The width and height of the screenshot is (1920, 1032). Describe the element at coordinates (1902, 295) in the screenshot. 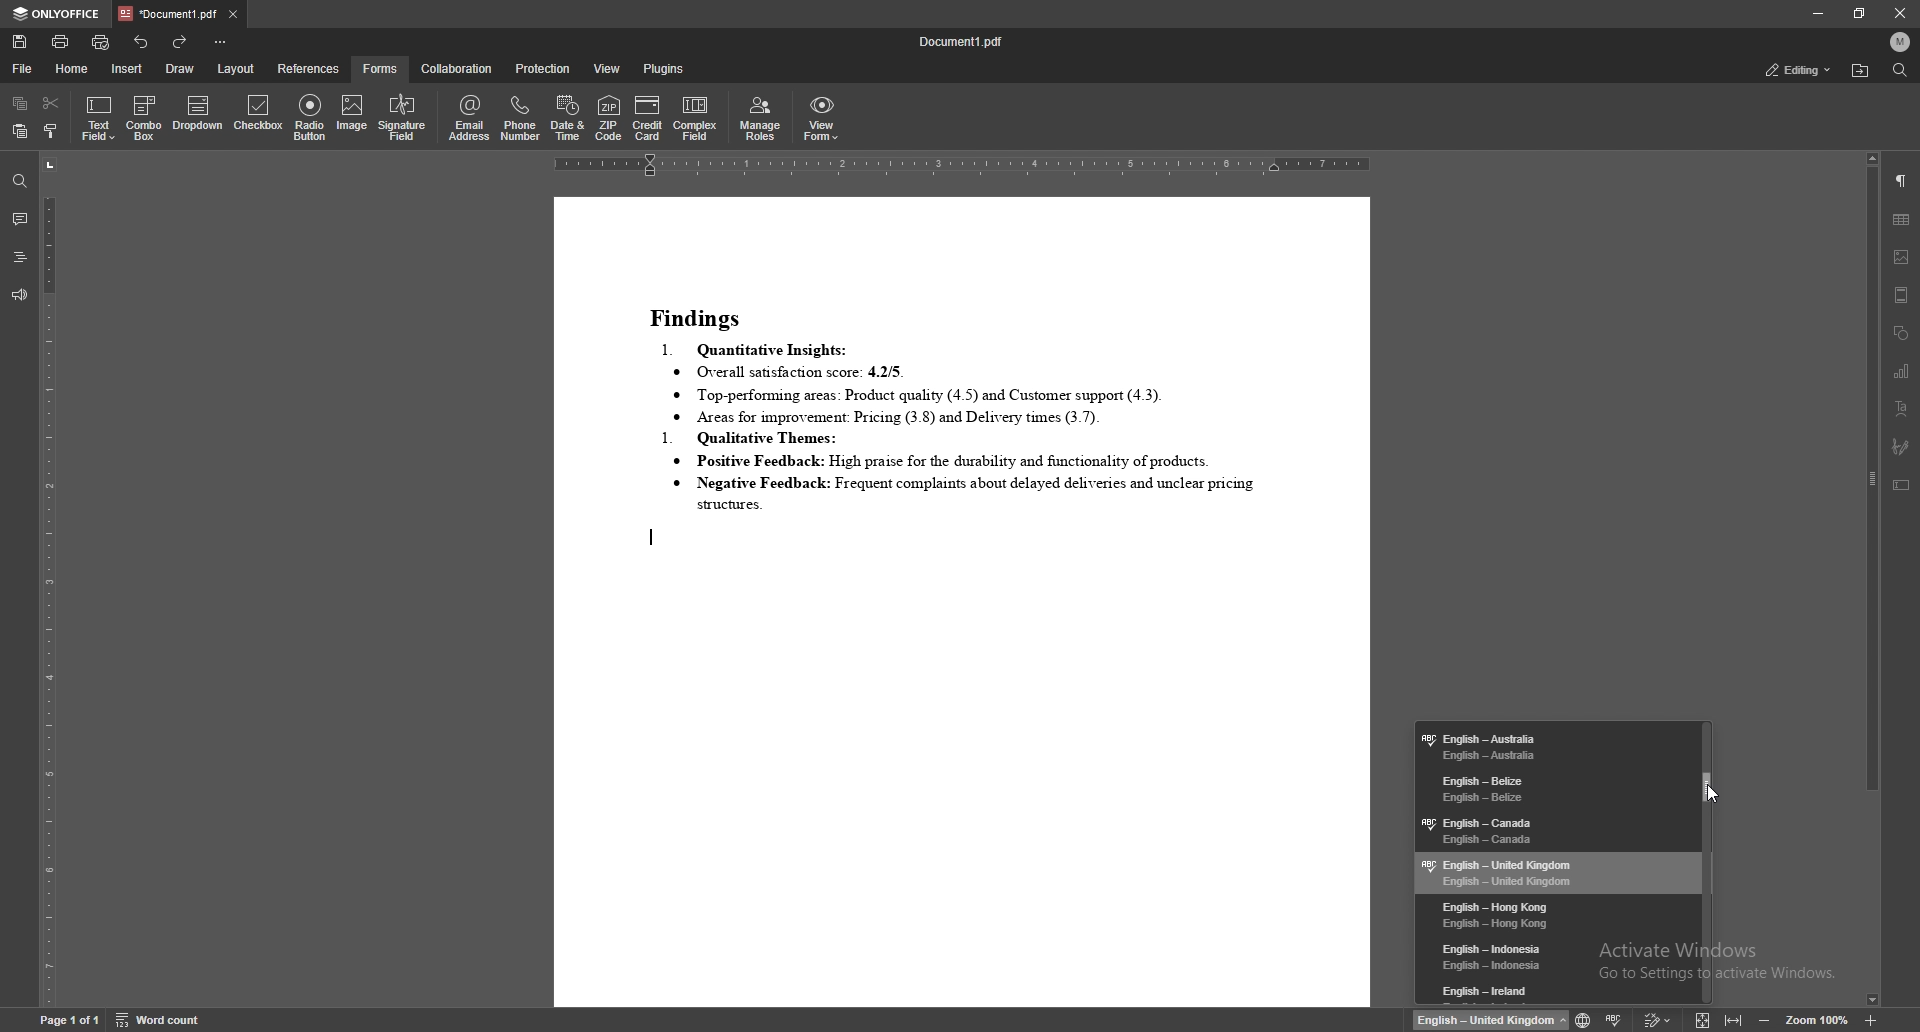

I see `header and footer` at that location.